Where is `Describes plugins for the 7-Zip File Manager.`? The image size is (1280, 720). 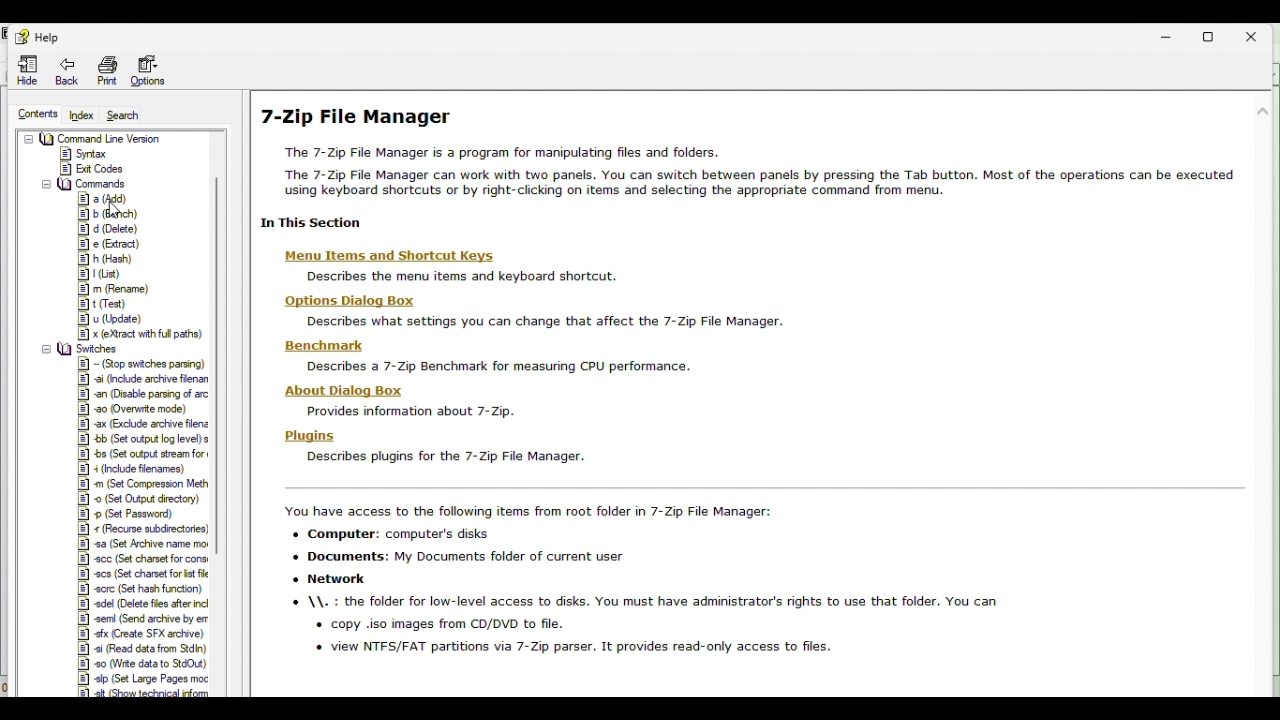
Describes plugins for the 7-Zip File Manager. is located at coordinates (447, 456).